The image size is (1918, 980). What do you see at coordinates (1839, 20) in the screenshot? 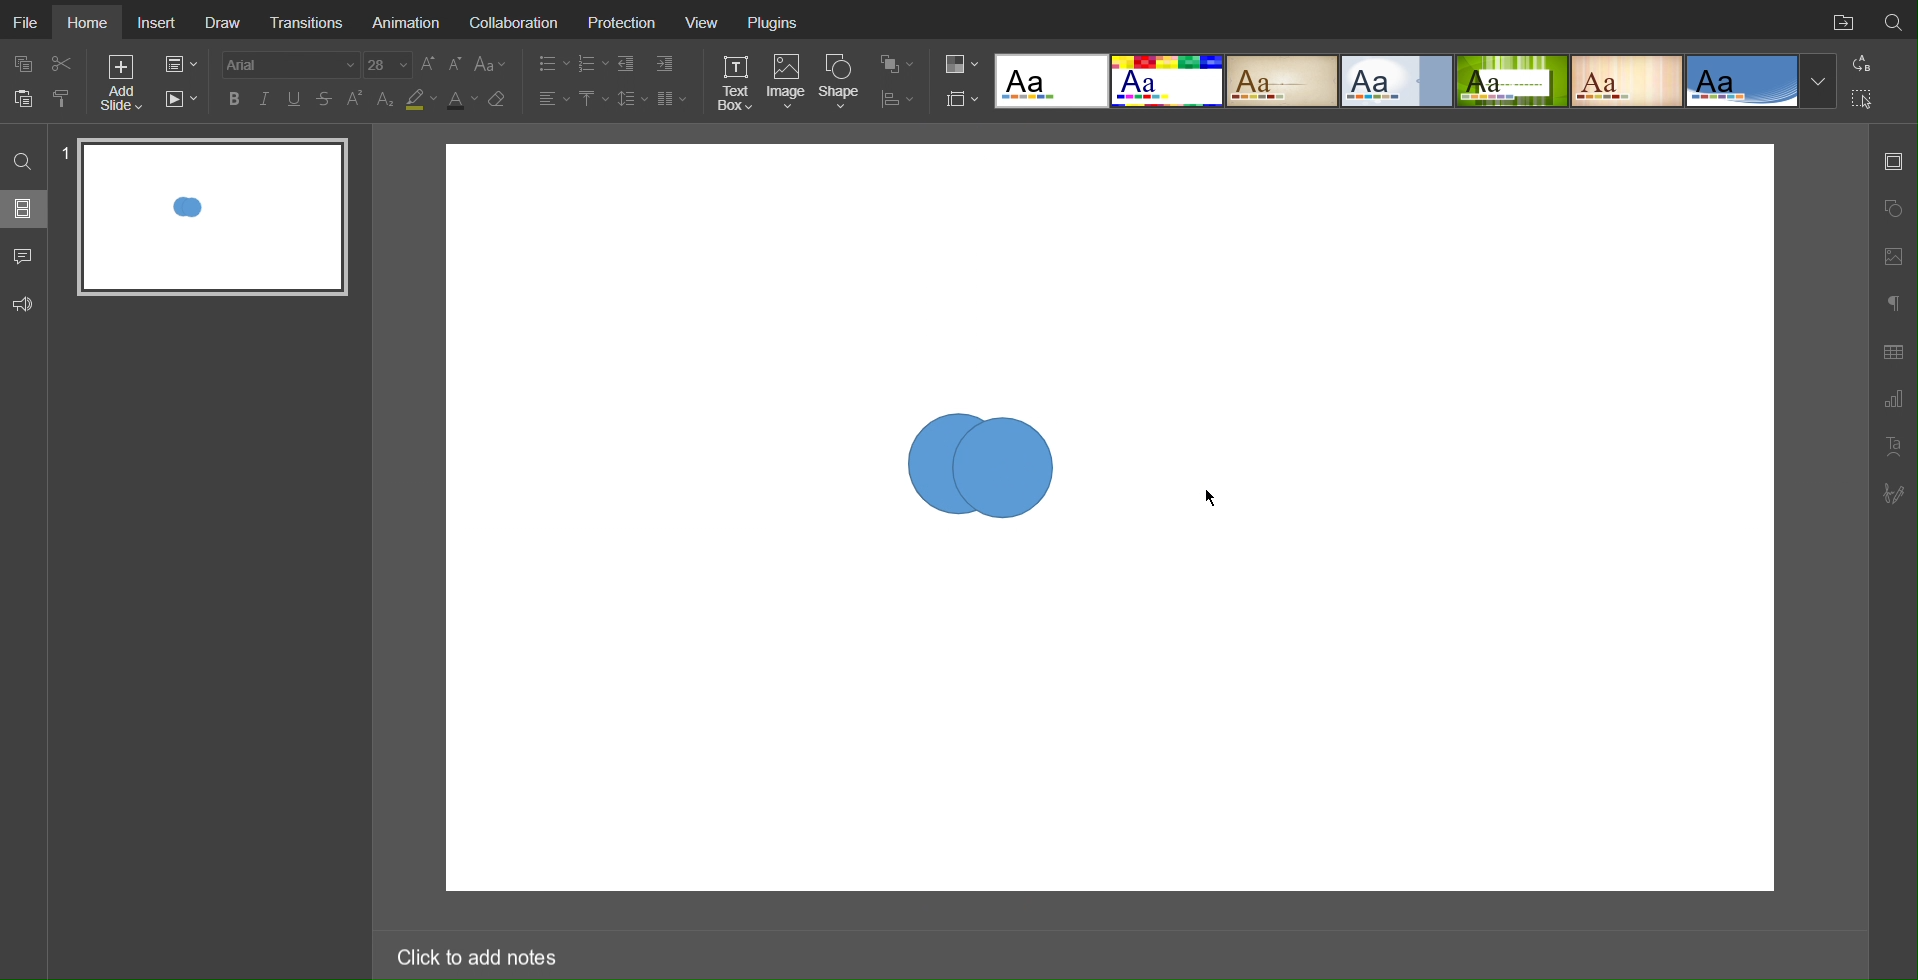
I see `Open File Location` at bounding box center [1839, 20].